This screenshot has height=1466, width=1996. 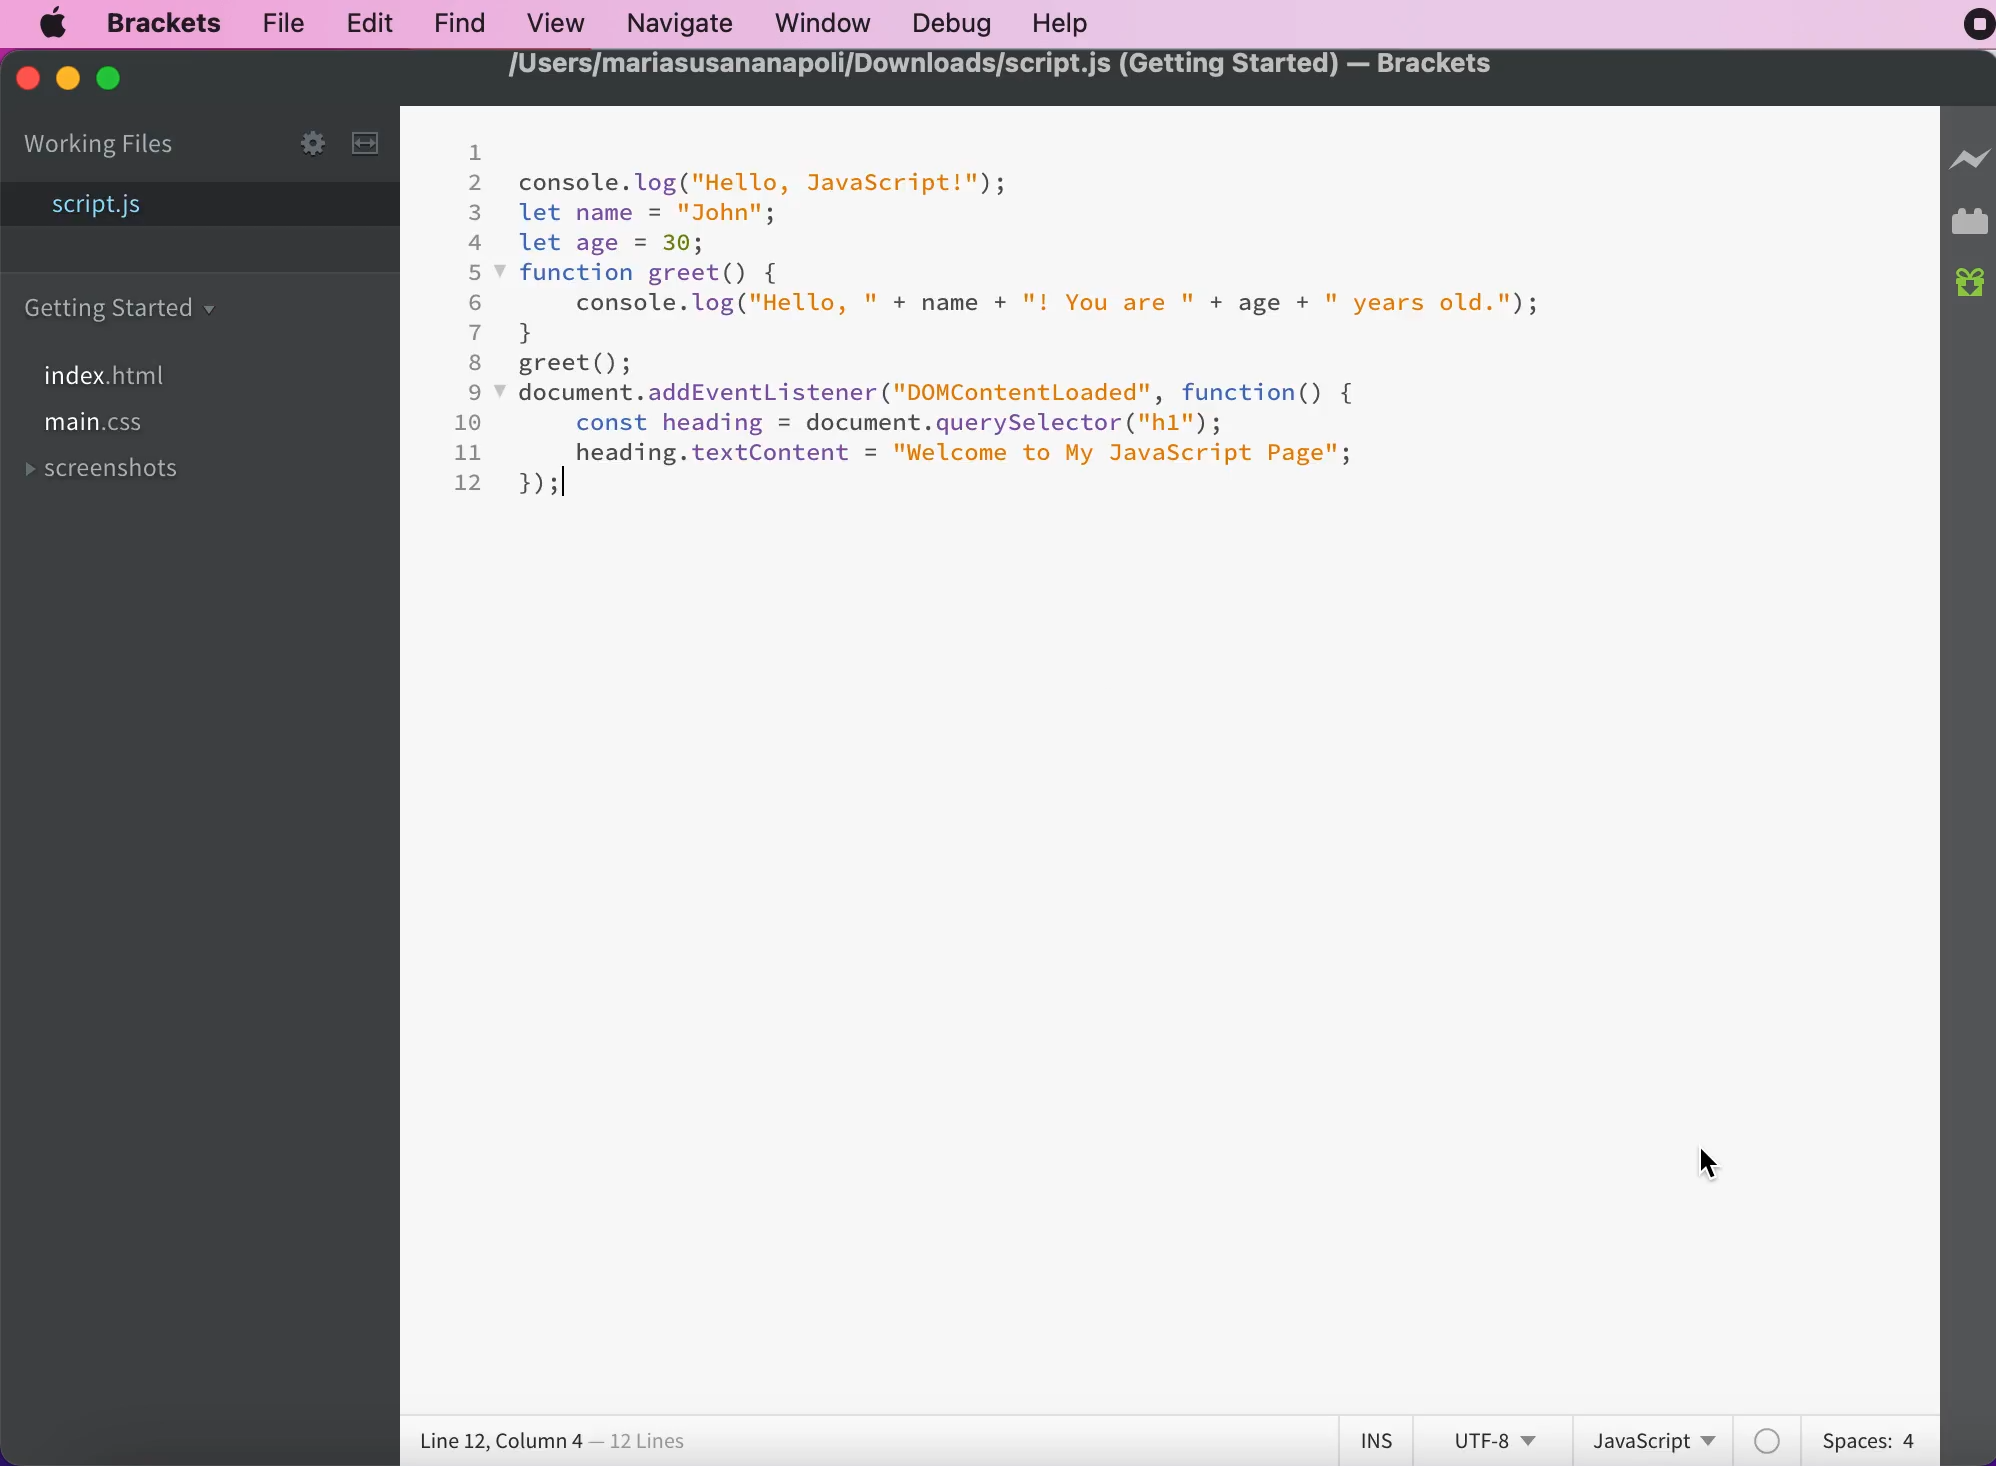 I want to click on extension manager, so click(x=1970, y=226).